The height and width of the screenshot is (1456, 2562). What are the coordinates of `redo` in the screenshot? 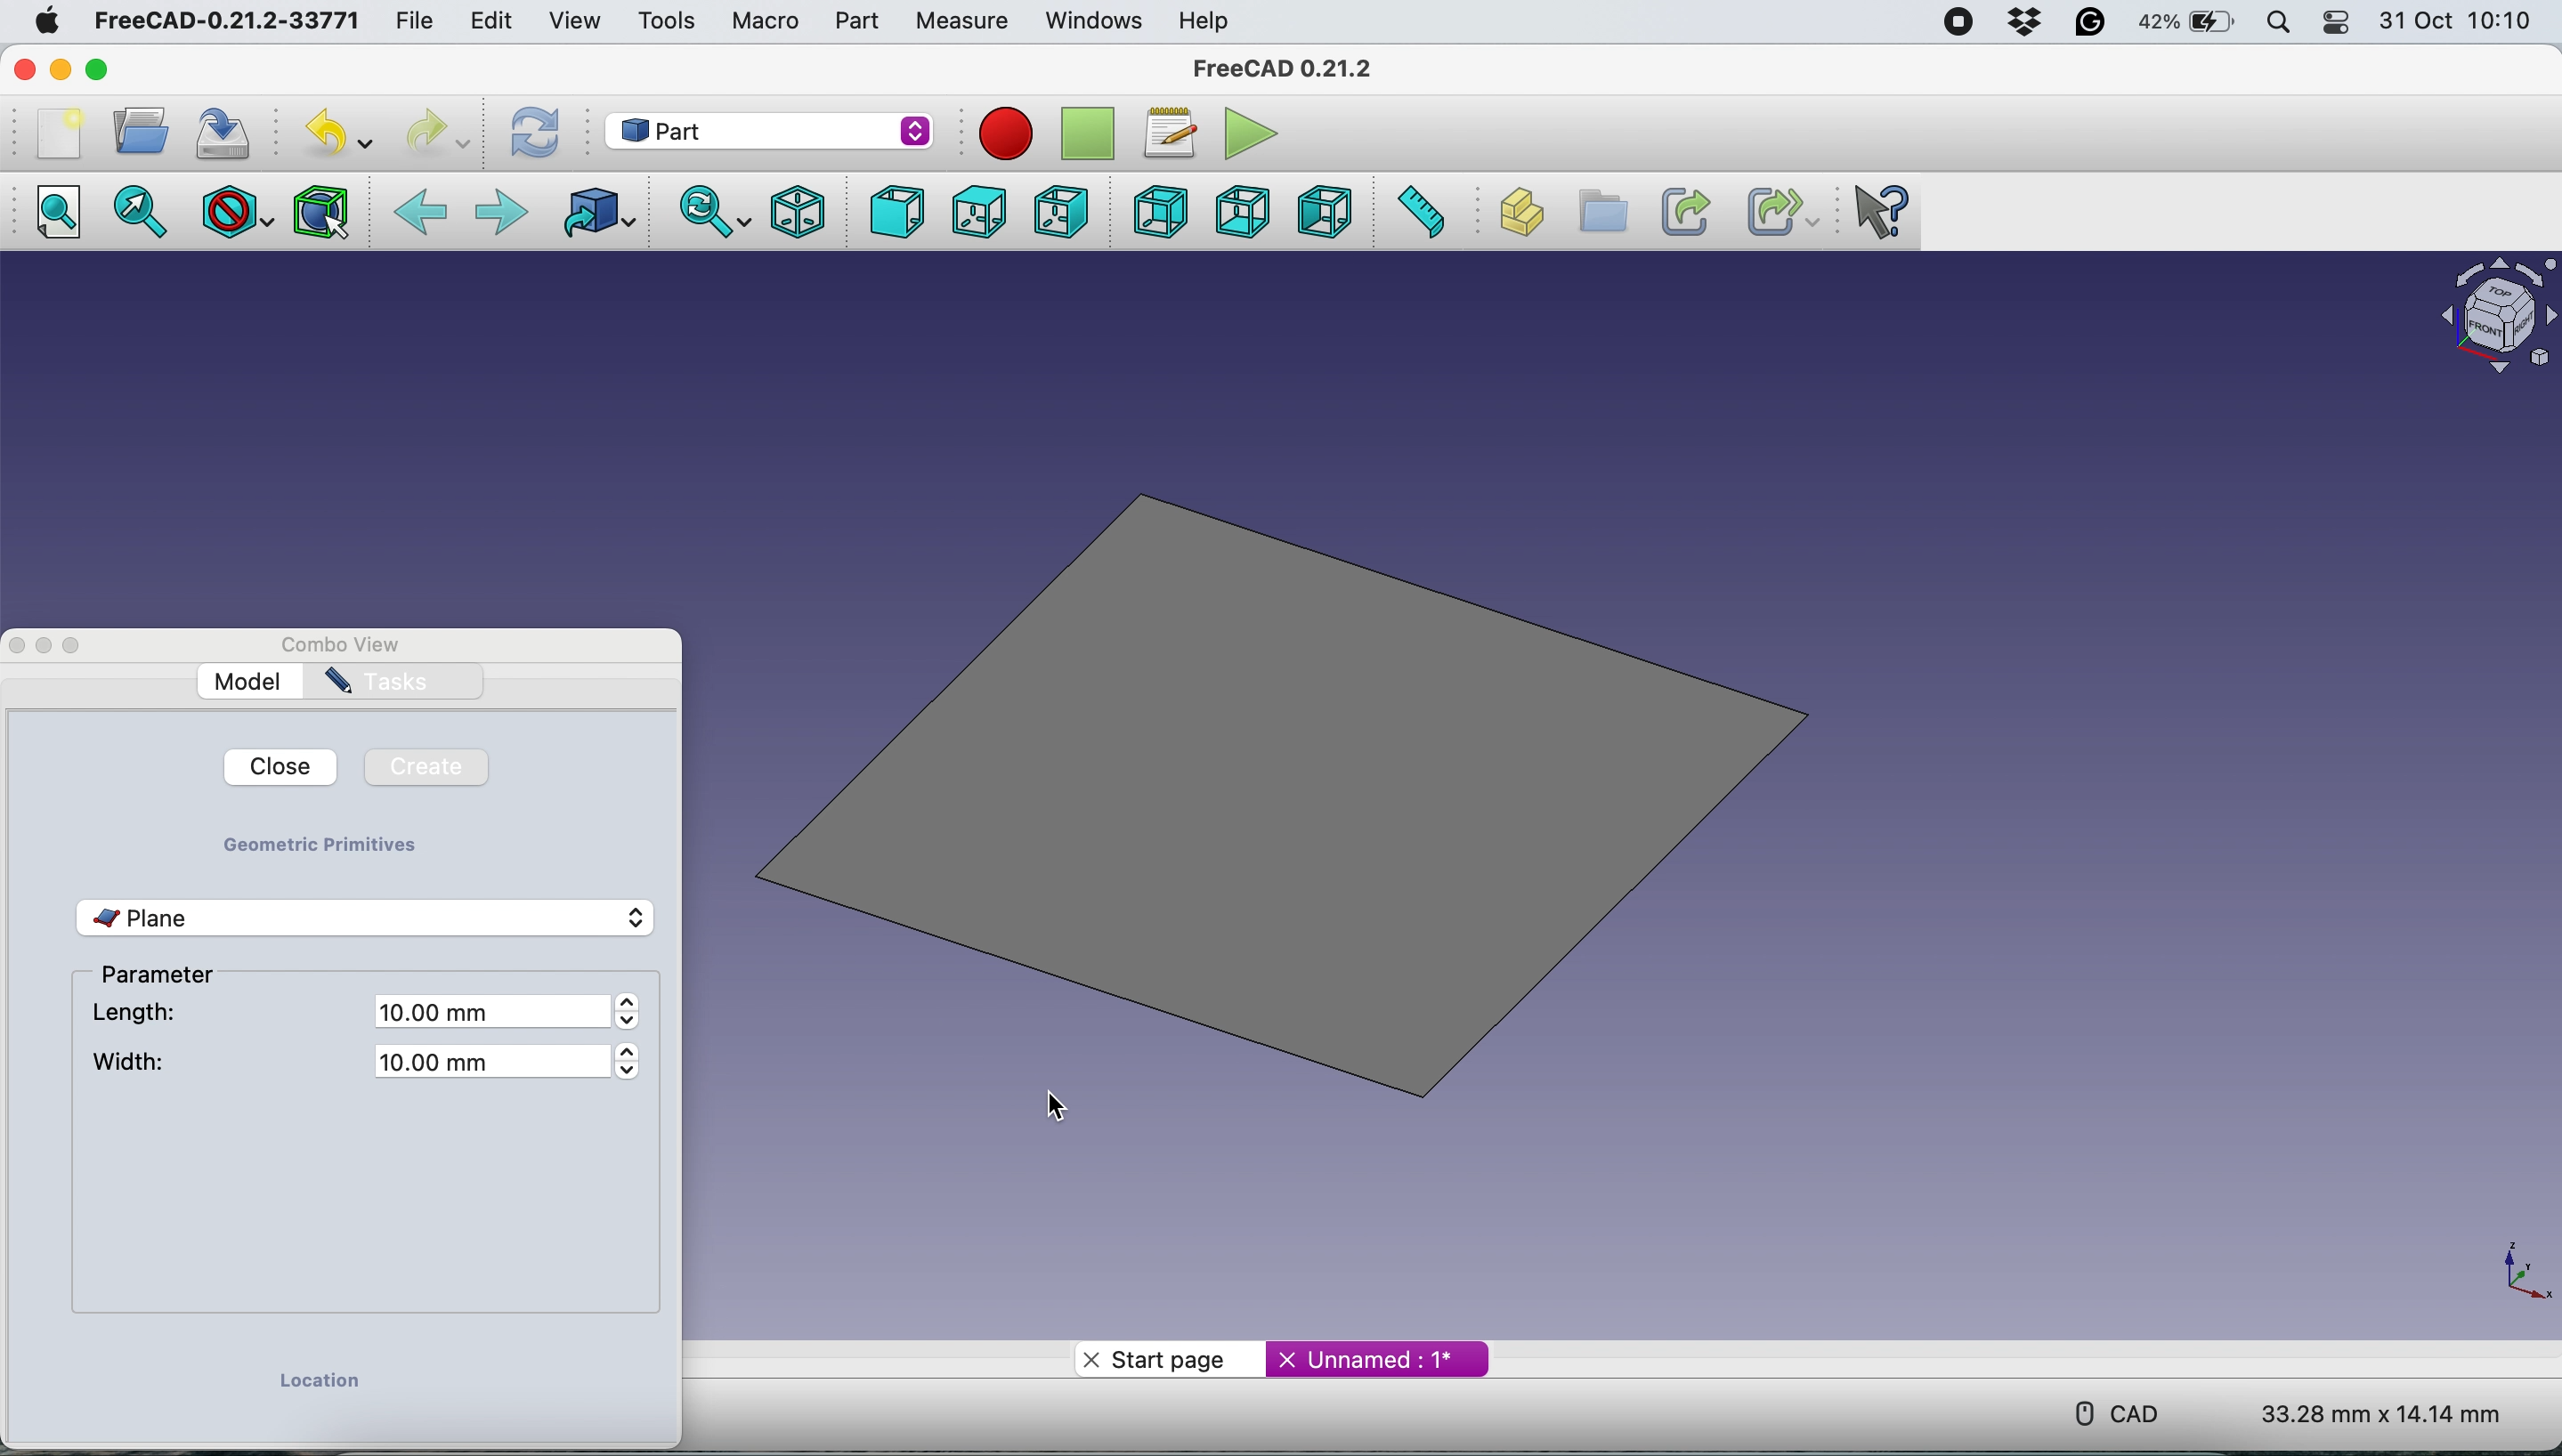 It's located at (433, 131).